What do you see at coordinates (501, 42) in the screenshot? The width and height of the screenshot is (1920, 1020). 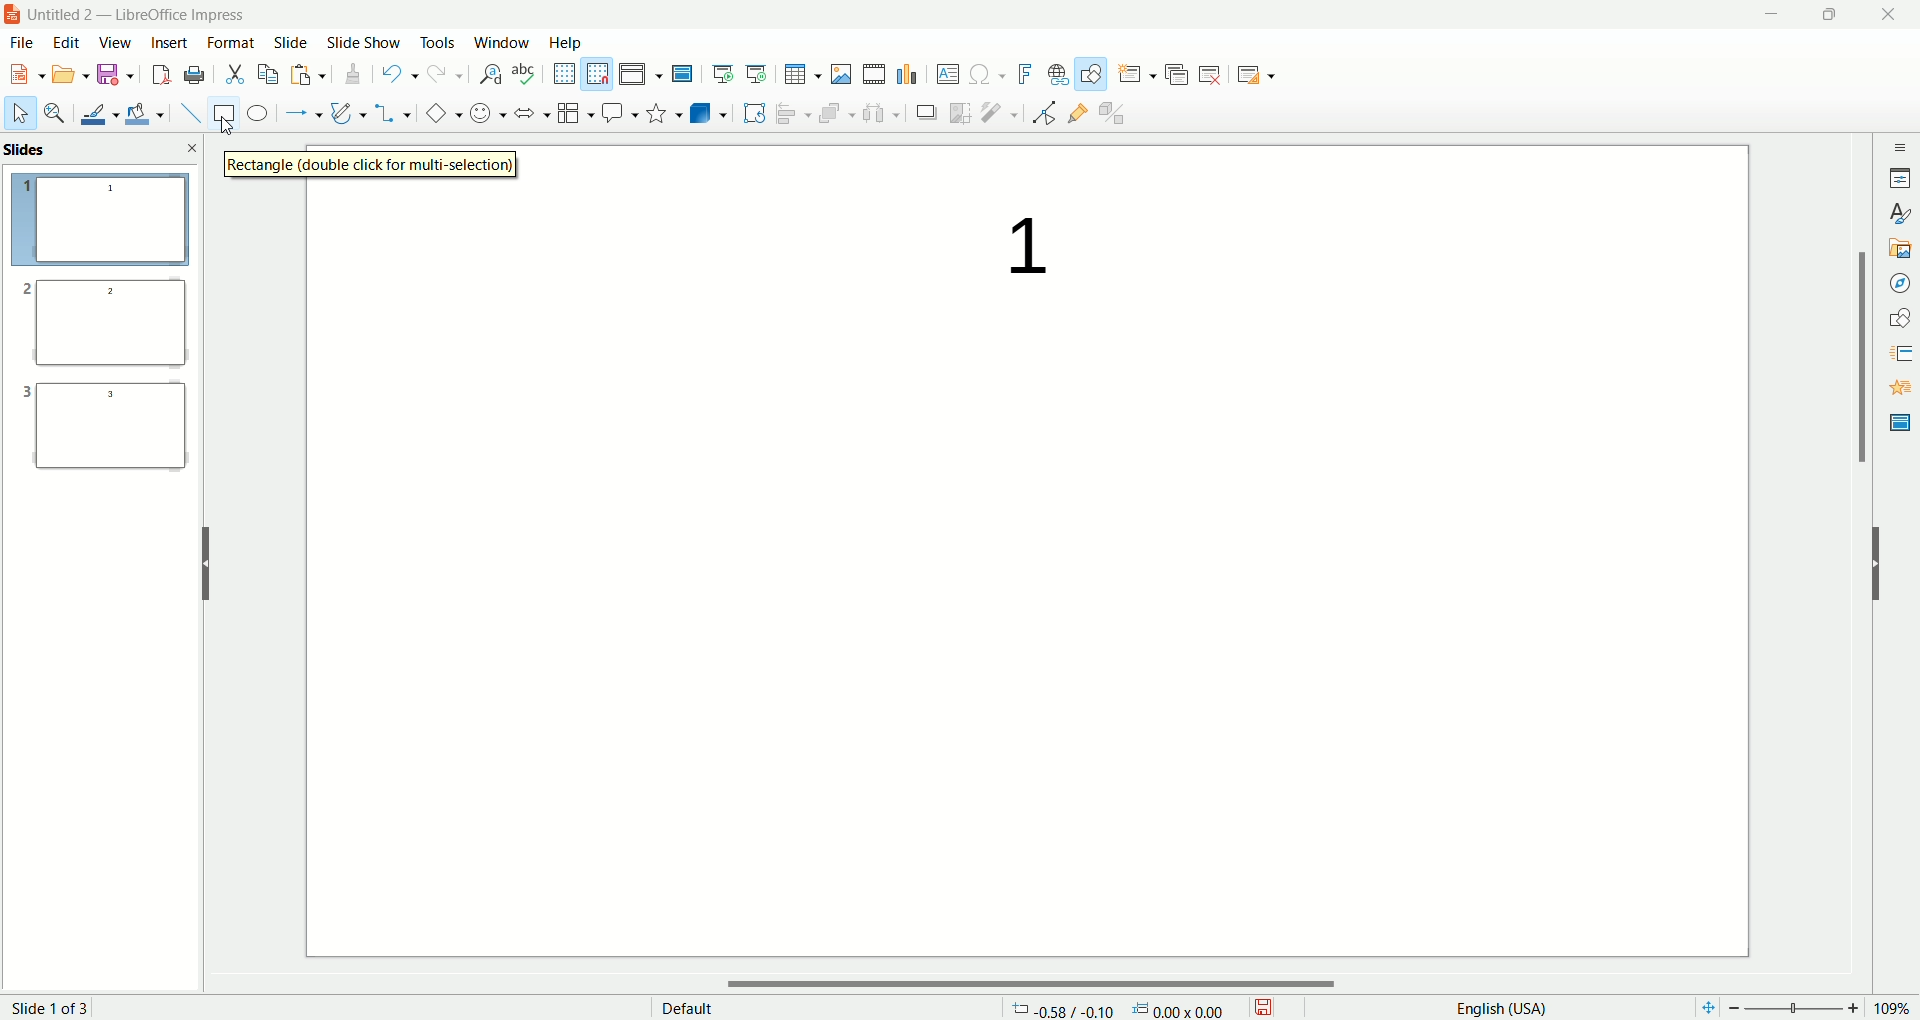 I see `window` at bounding box center [501, 42].